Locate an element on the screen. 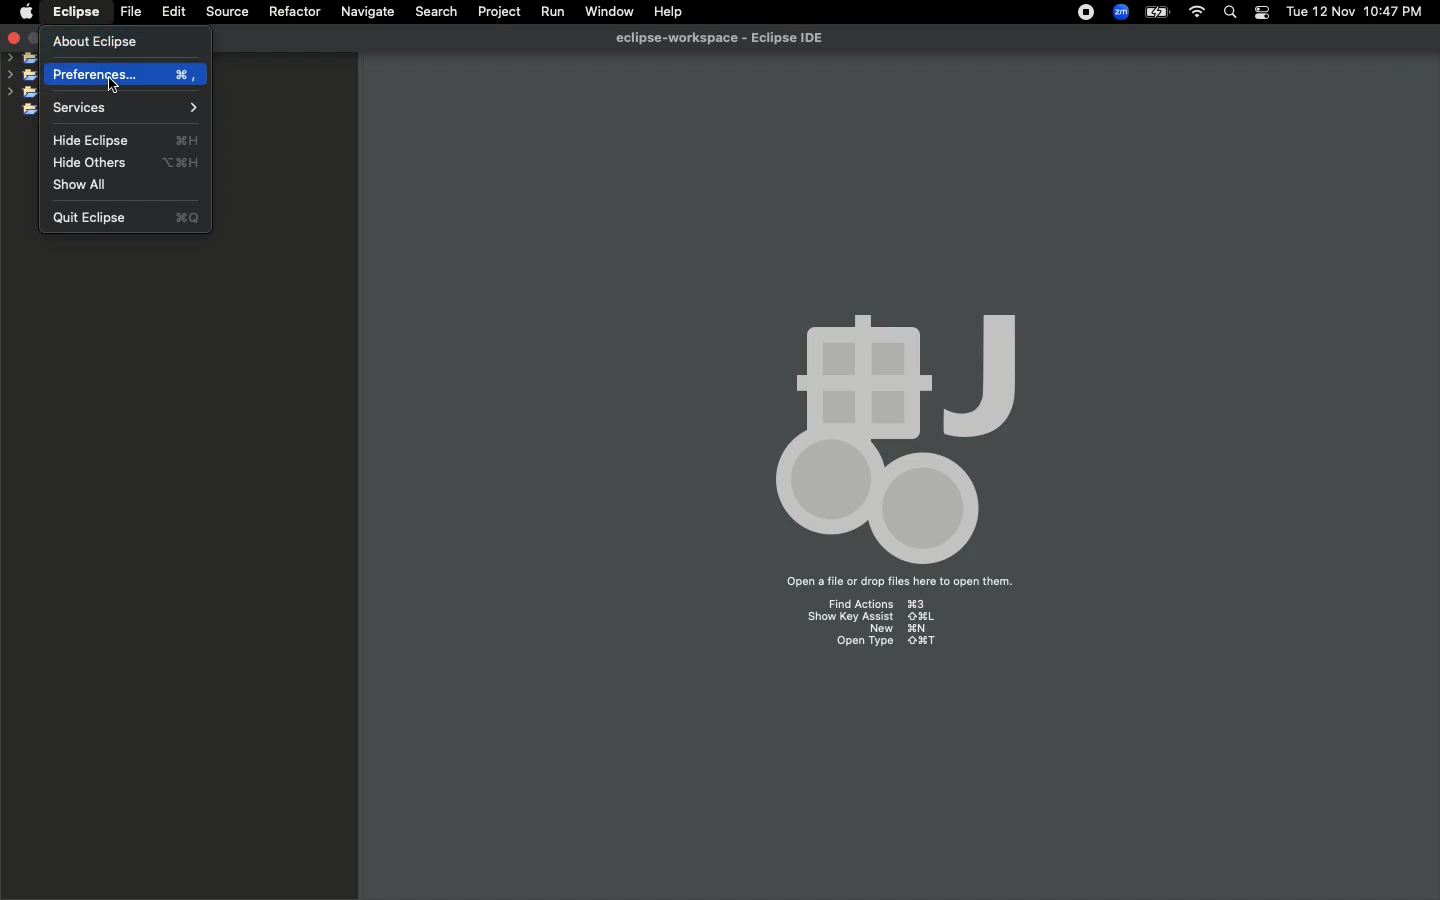  Navigate is located at coordinates (369, 11).